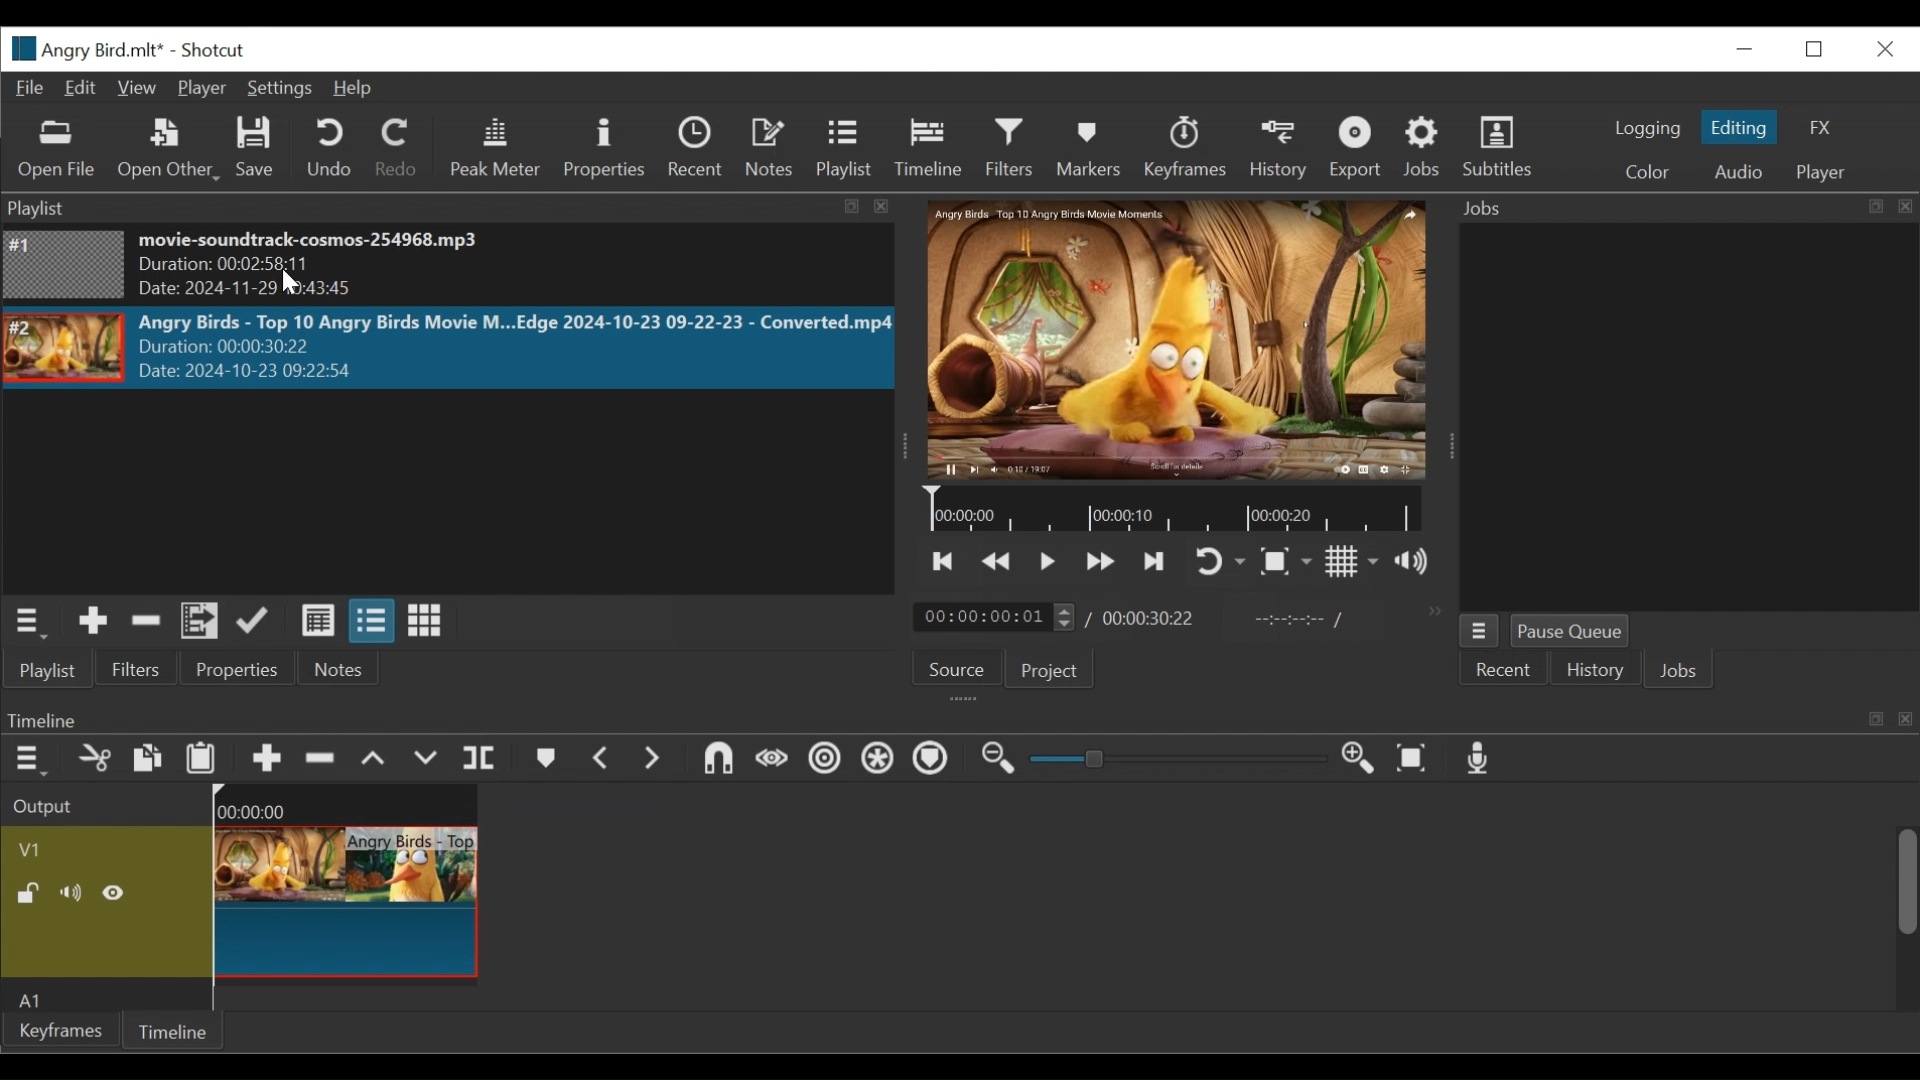 The width and height of the screenshot is (1920, 1080). I want to click on In point, so click(1293, 618).